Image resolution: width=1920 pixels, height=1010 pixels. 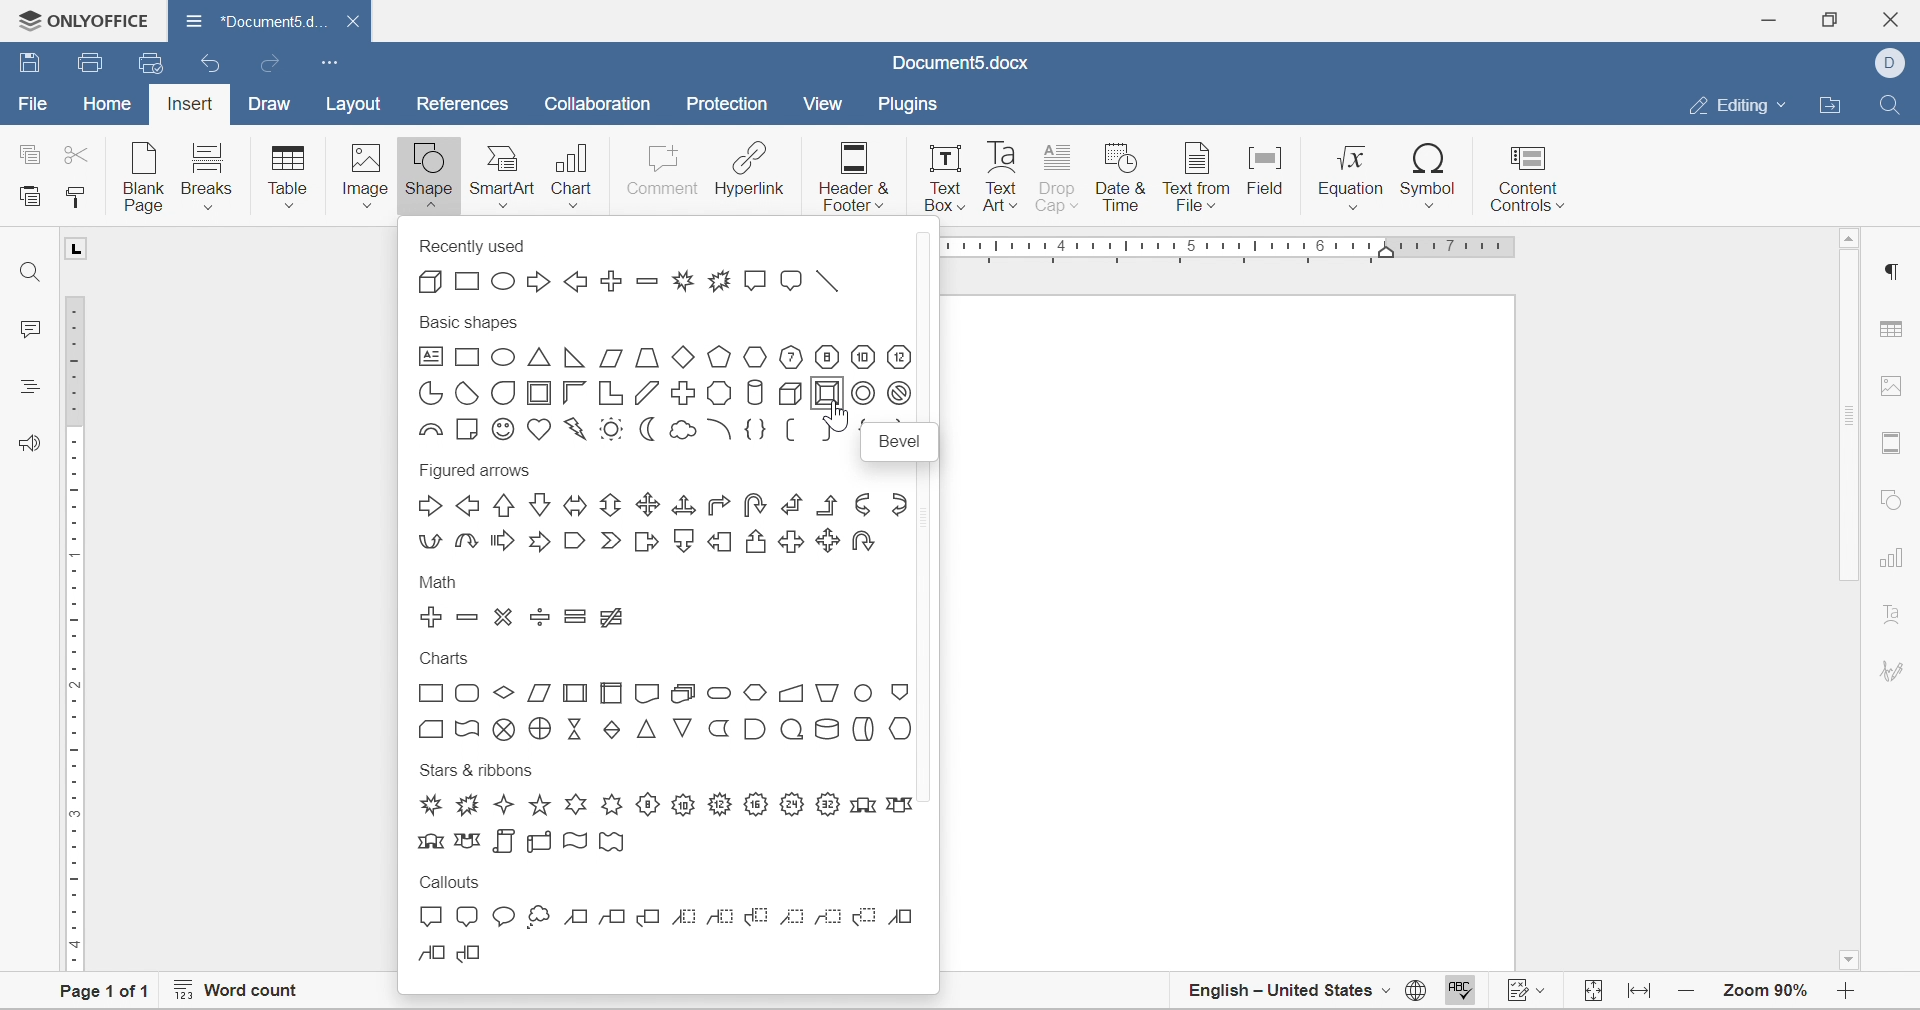 I want to click on copy, so click(x=25, y=152).